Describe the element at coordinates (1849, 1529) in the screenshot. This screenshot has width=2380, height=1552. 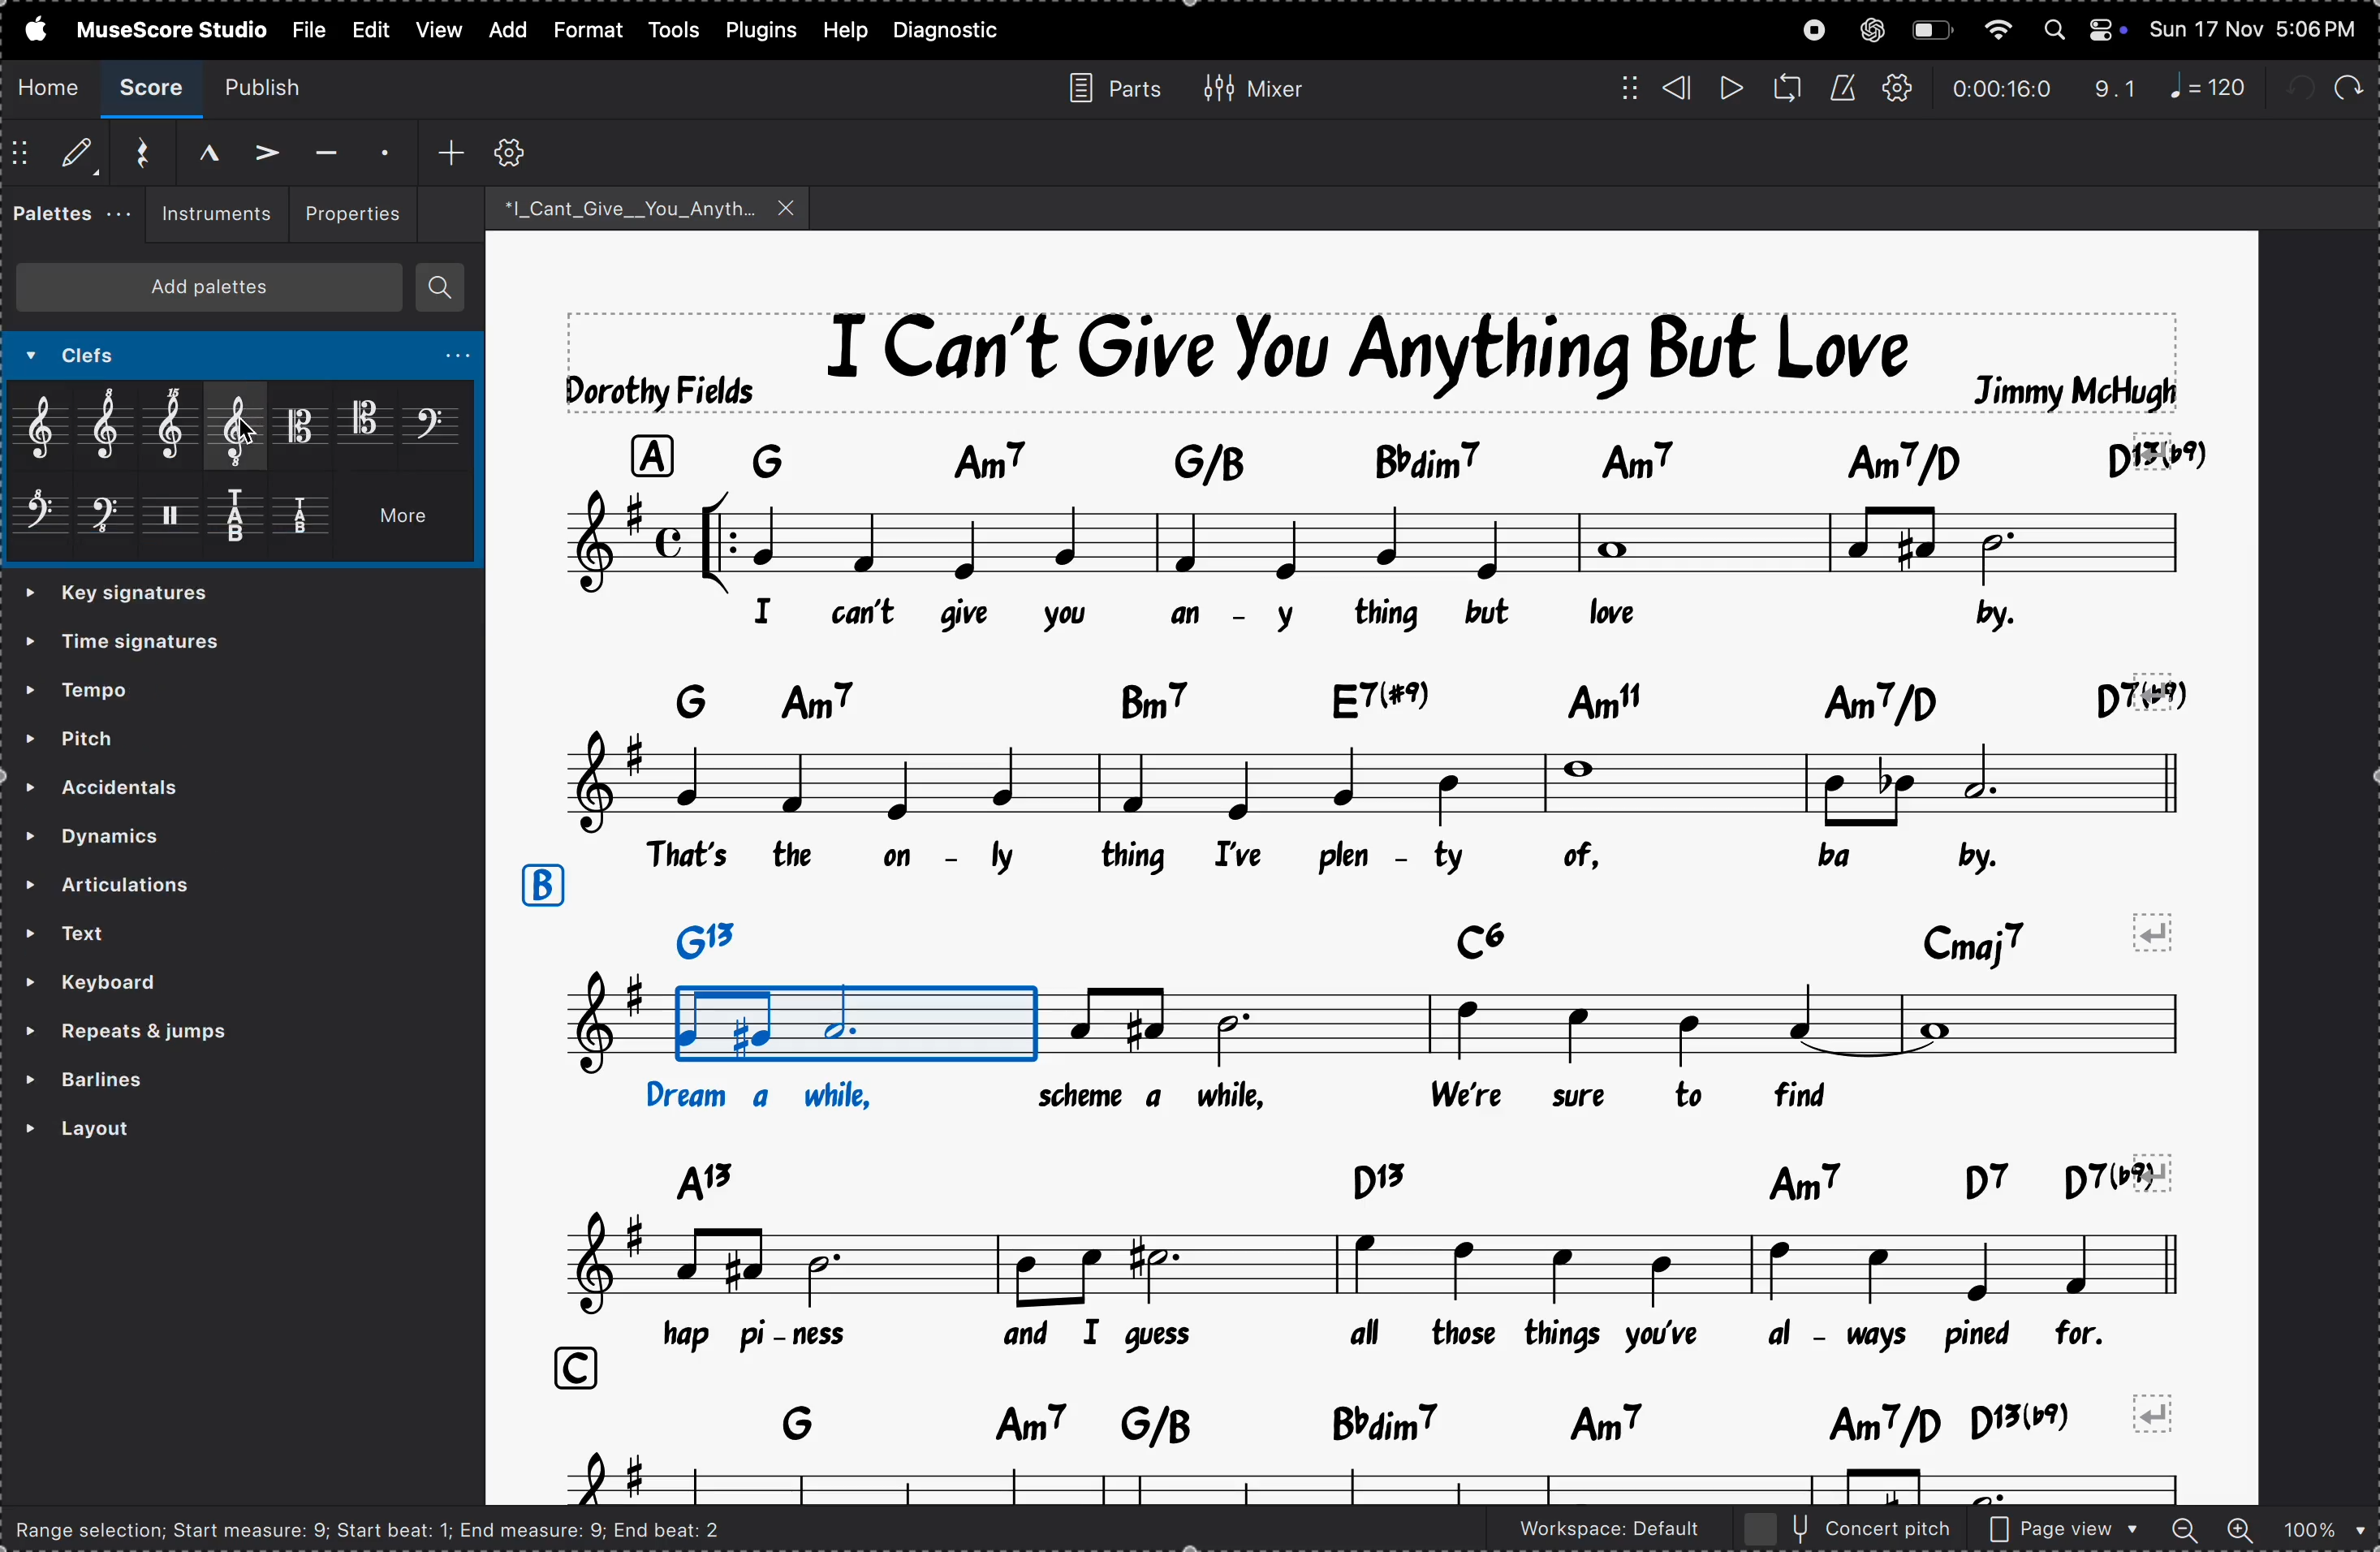
I see `concert pitch` at that location.